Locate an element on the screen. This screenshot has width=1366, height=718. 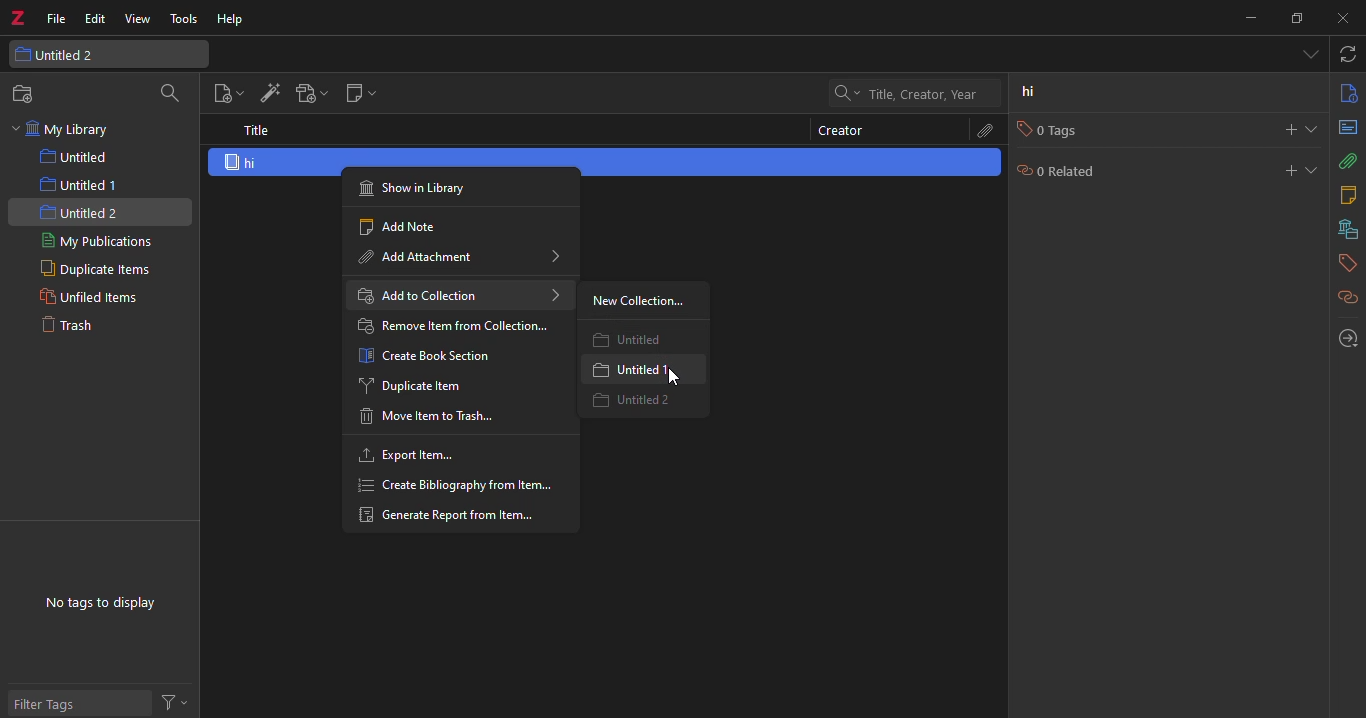
hi is located at coordinates (1029, 92).